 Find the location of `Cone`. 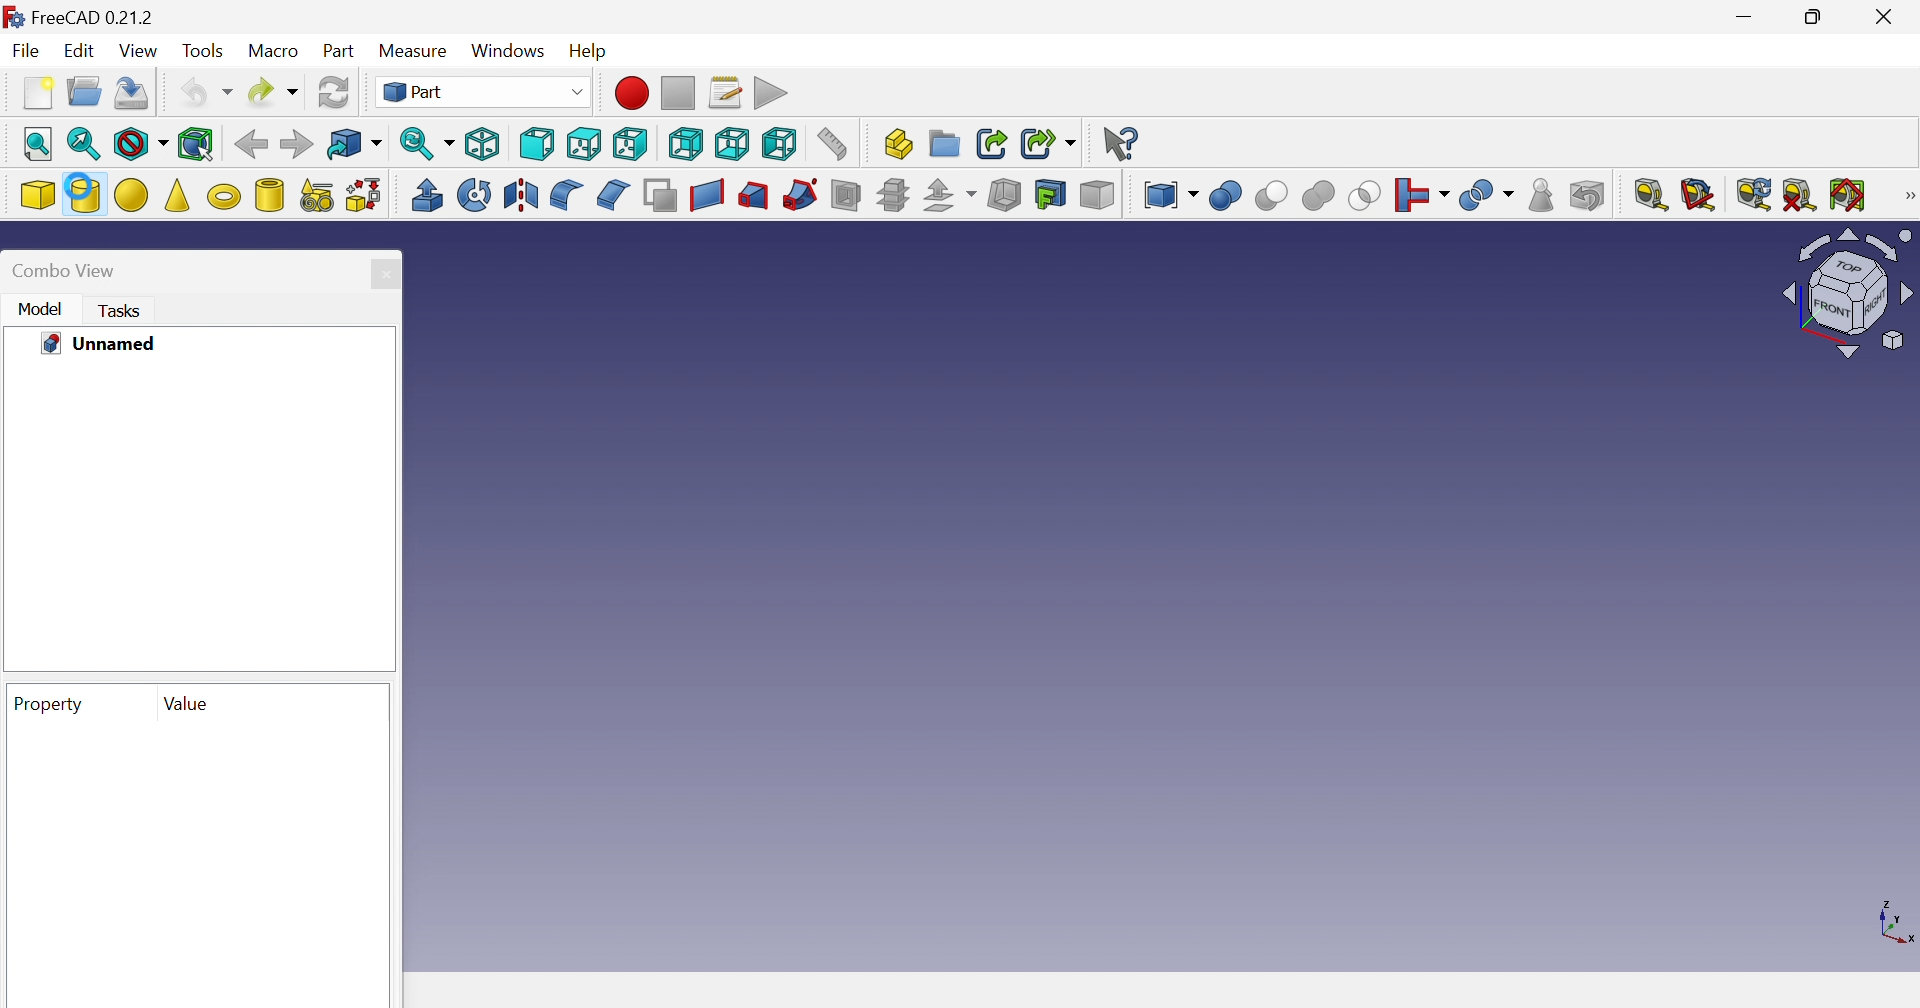

Cone is located at coordinates (176, 194).